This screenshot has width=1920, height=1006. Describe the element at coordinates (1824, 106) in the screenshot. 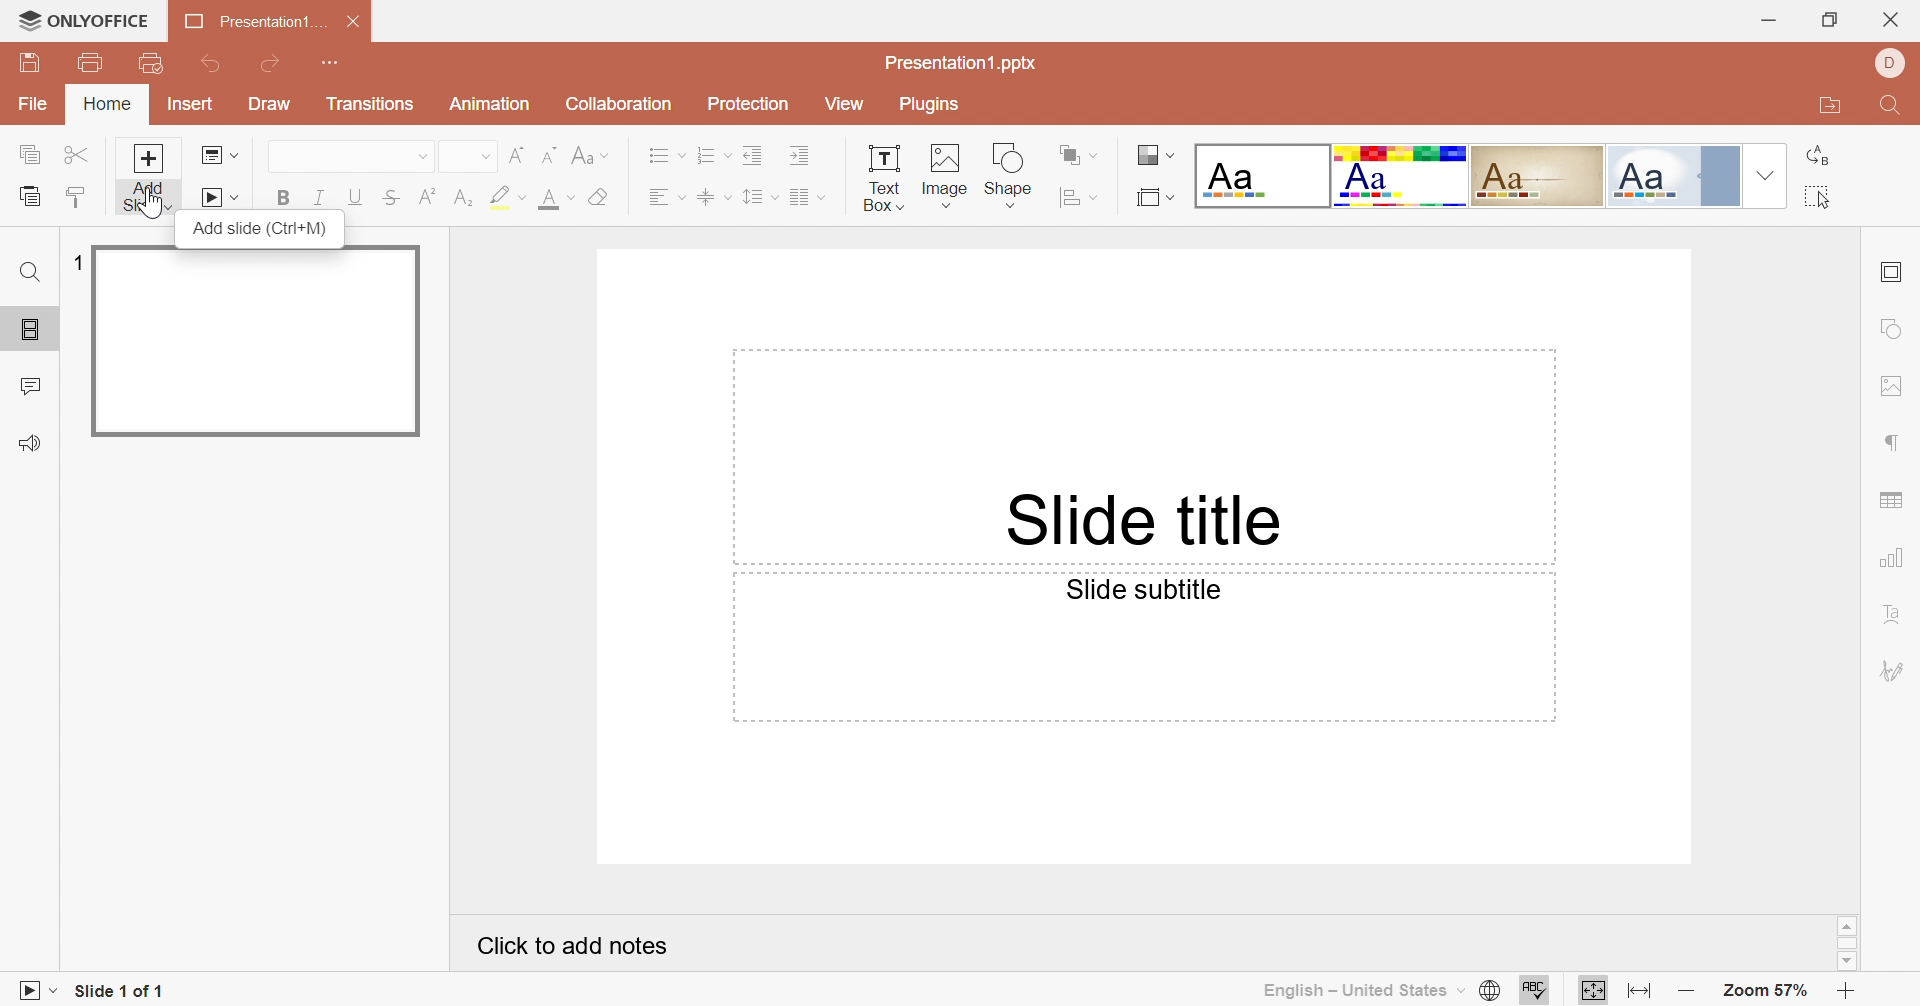

I see `Open file location` at that location.